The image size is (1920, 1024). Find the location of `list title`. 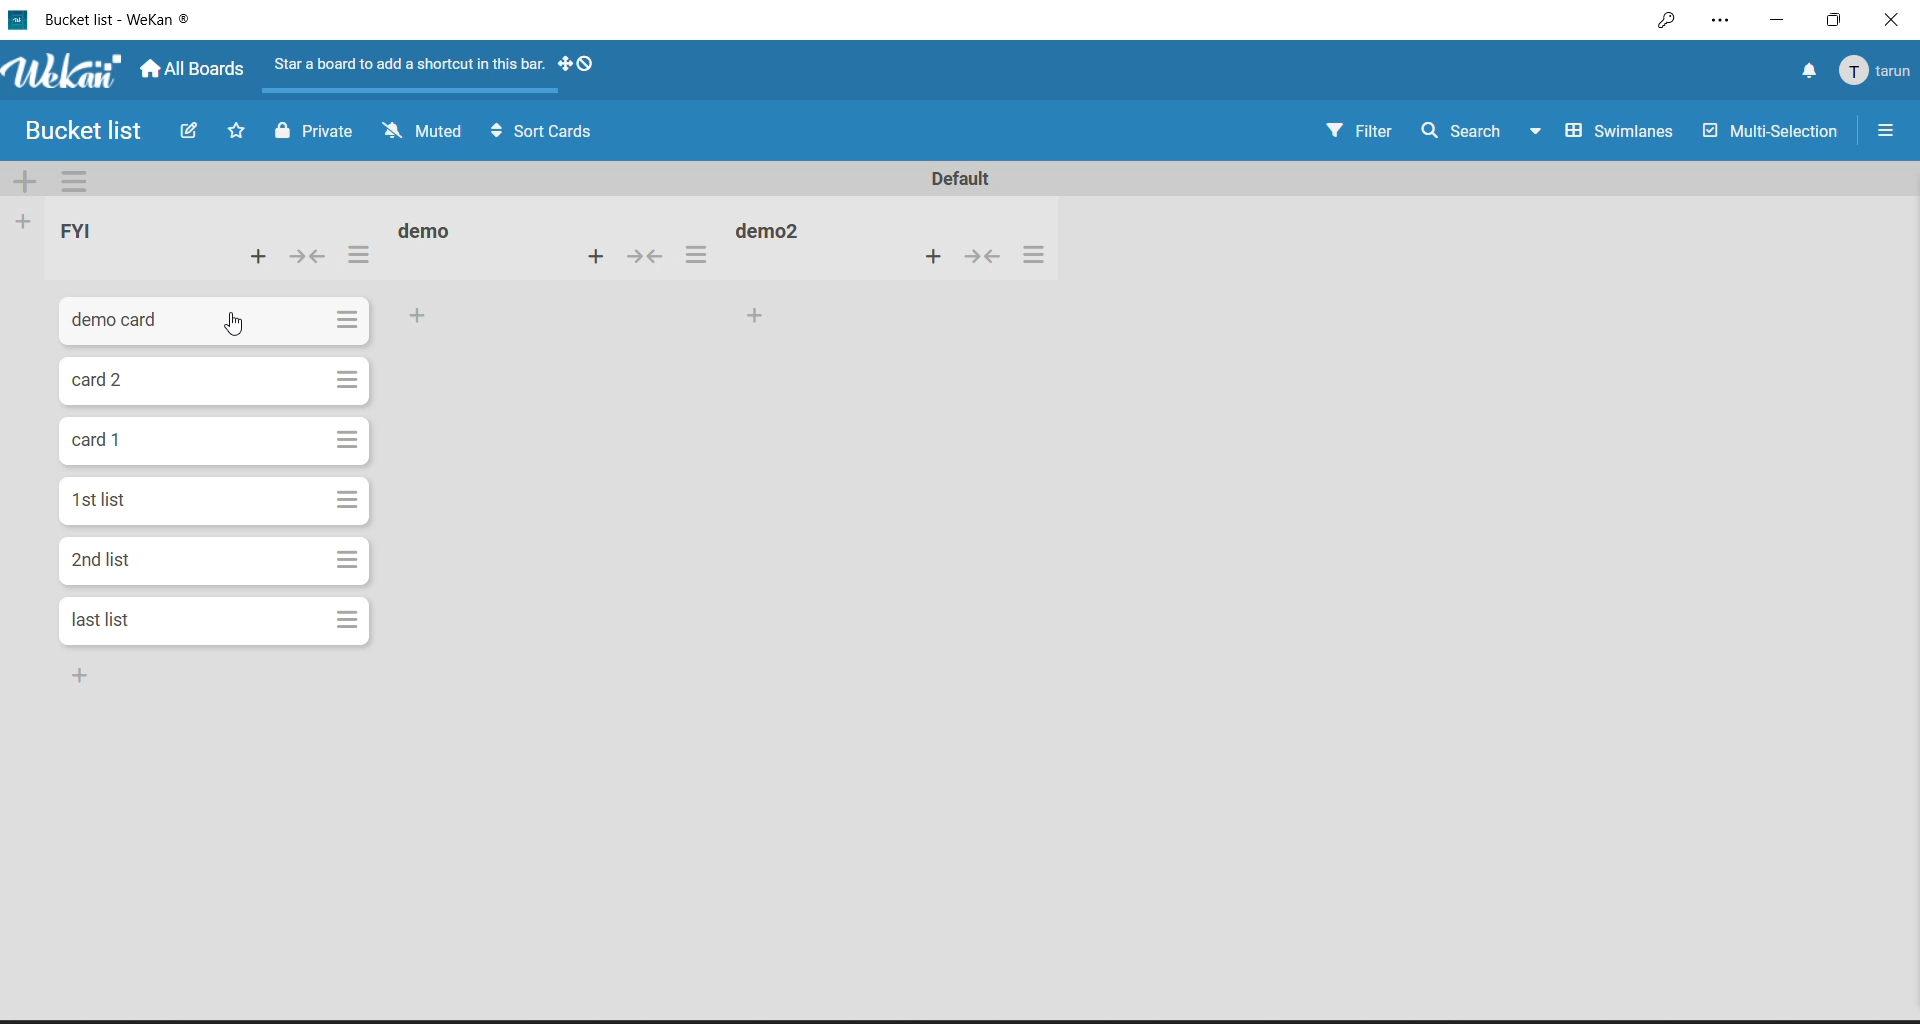

list title is located at coordinates (773, 229).